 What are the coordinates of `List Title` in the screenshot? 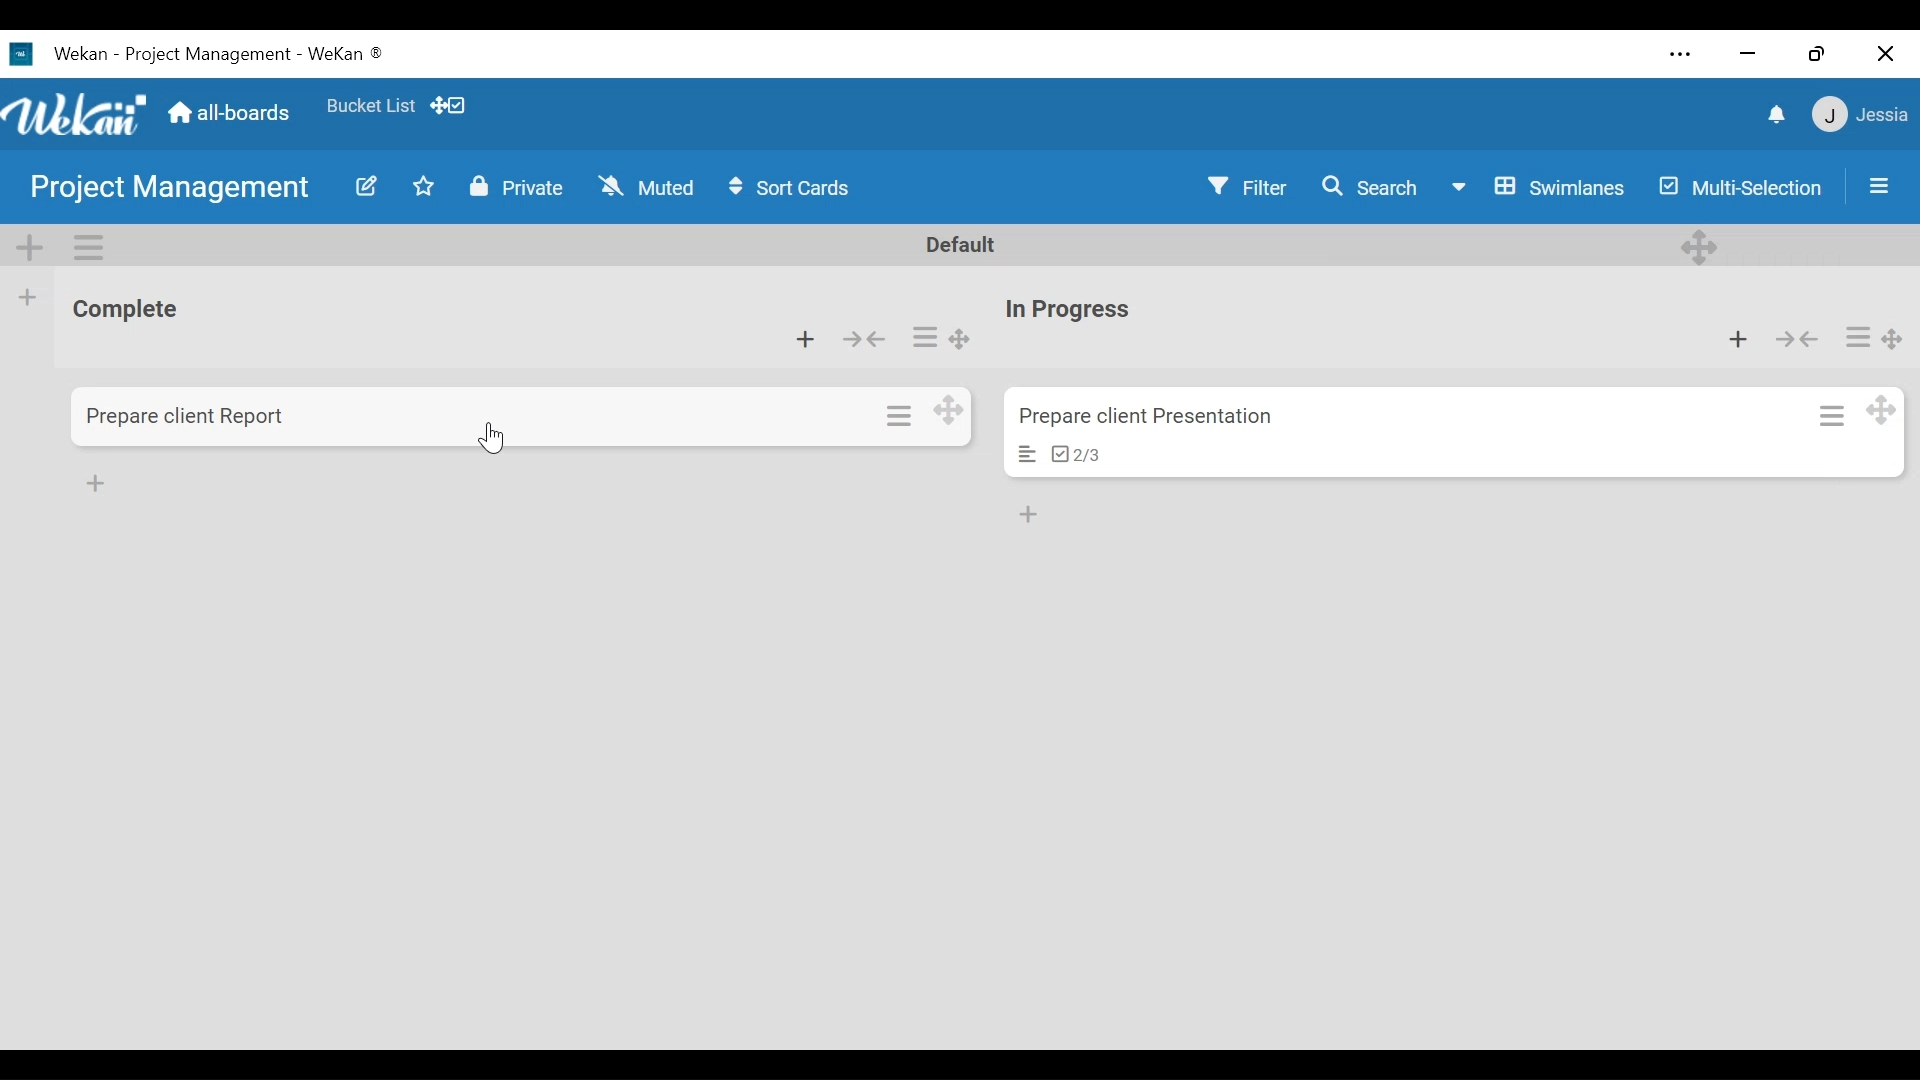 It's located at (1065, 310).